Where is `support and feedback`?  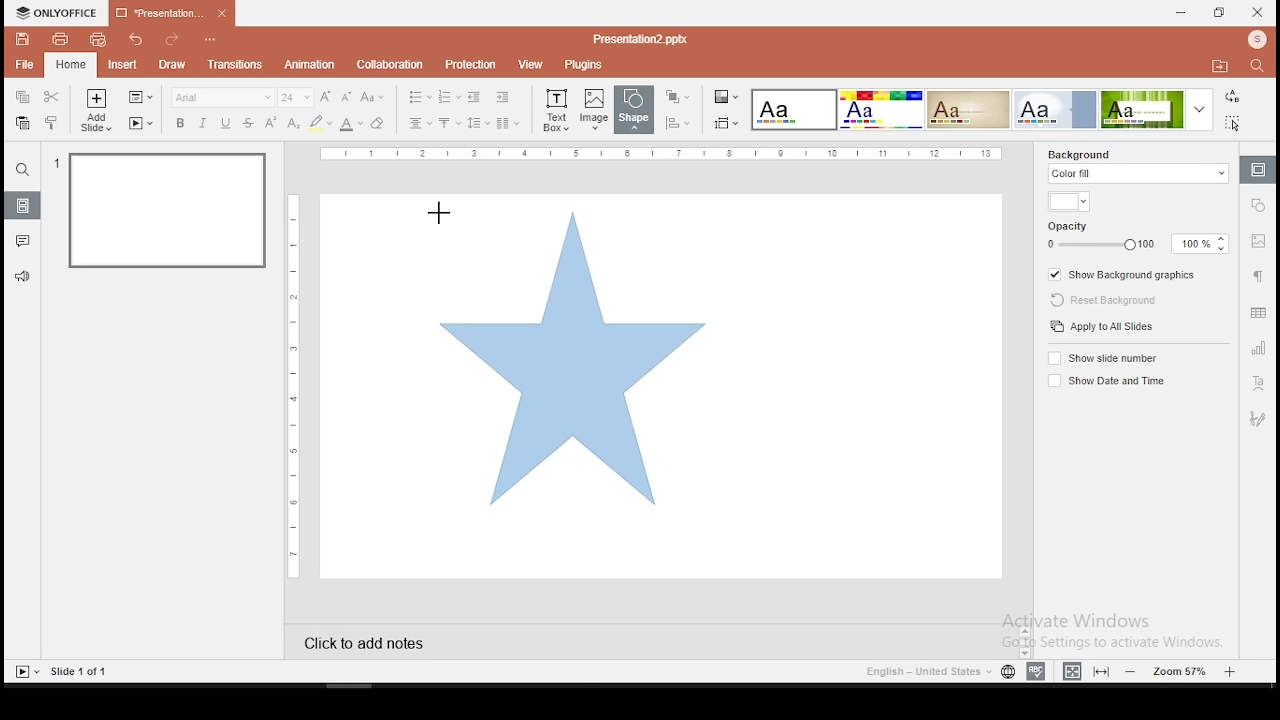 support and feedback is located at coordinates (23, 277).